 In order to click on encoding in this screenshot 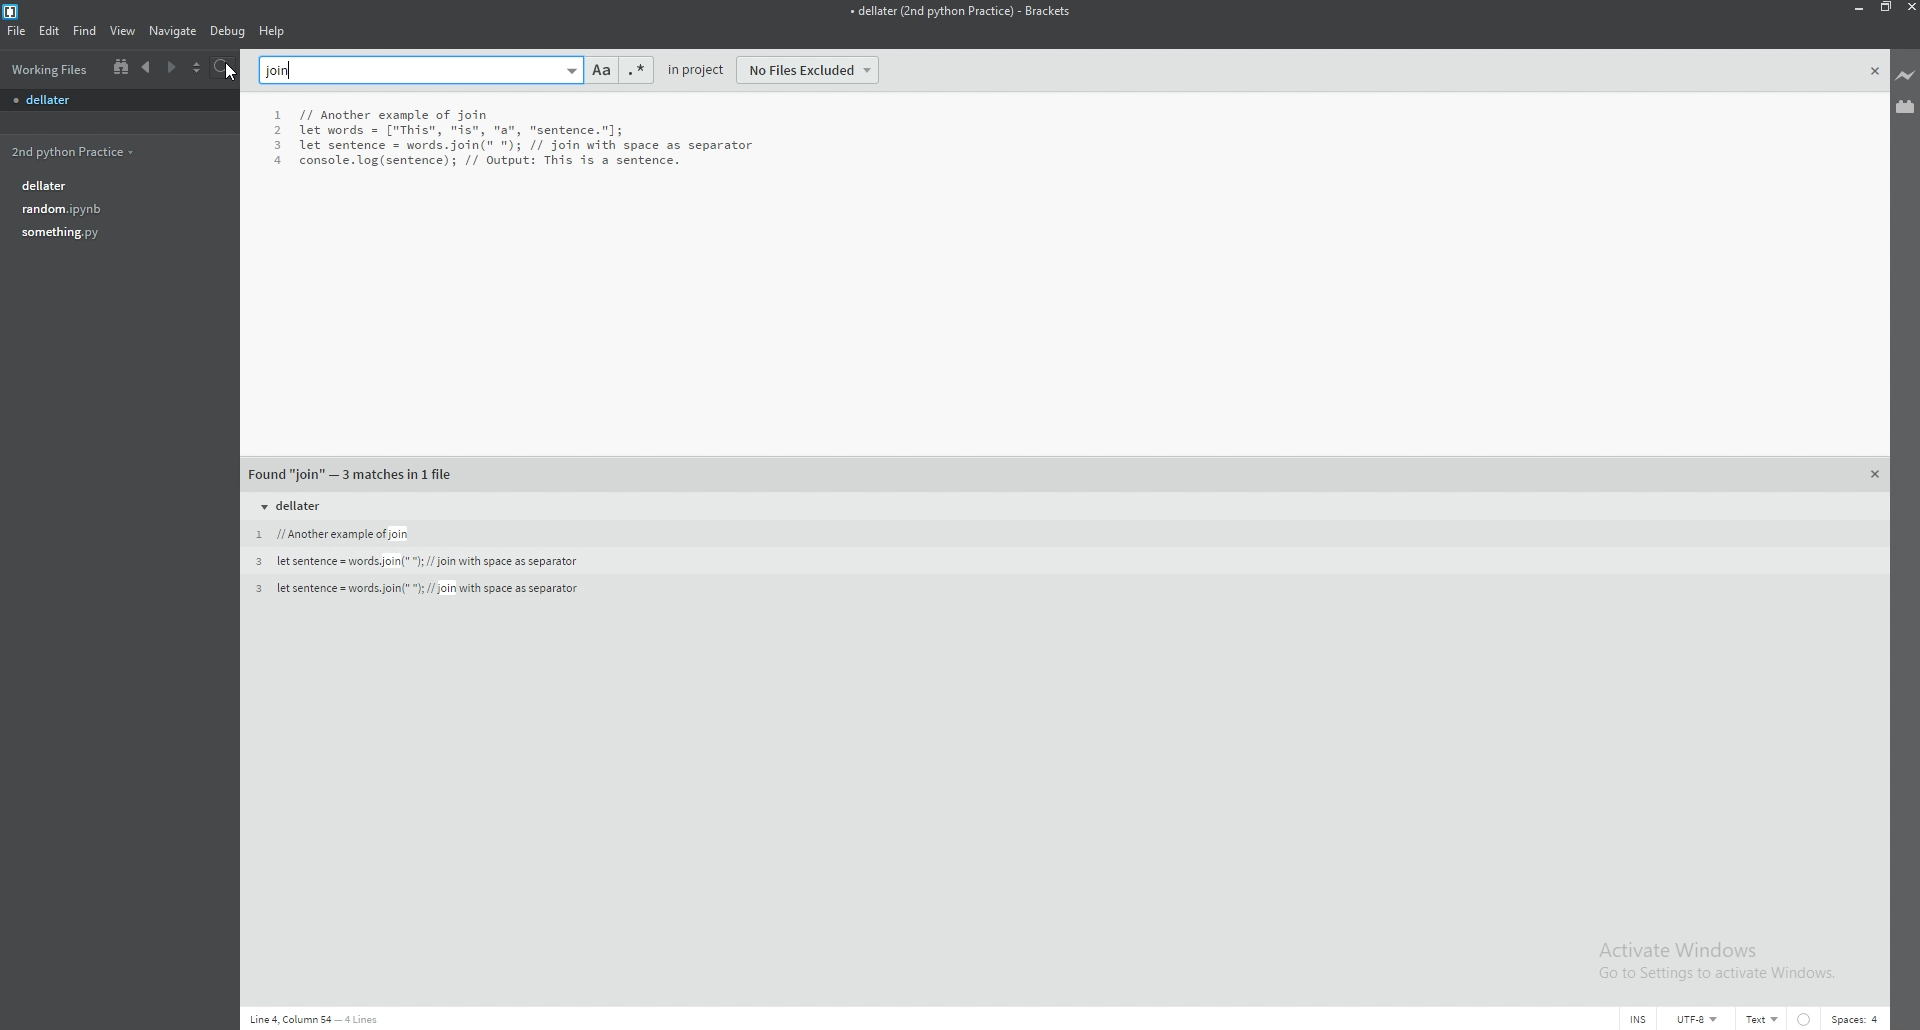, I will do `click(1698, 1018)`.